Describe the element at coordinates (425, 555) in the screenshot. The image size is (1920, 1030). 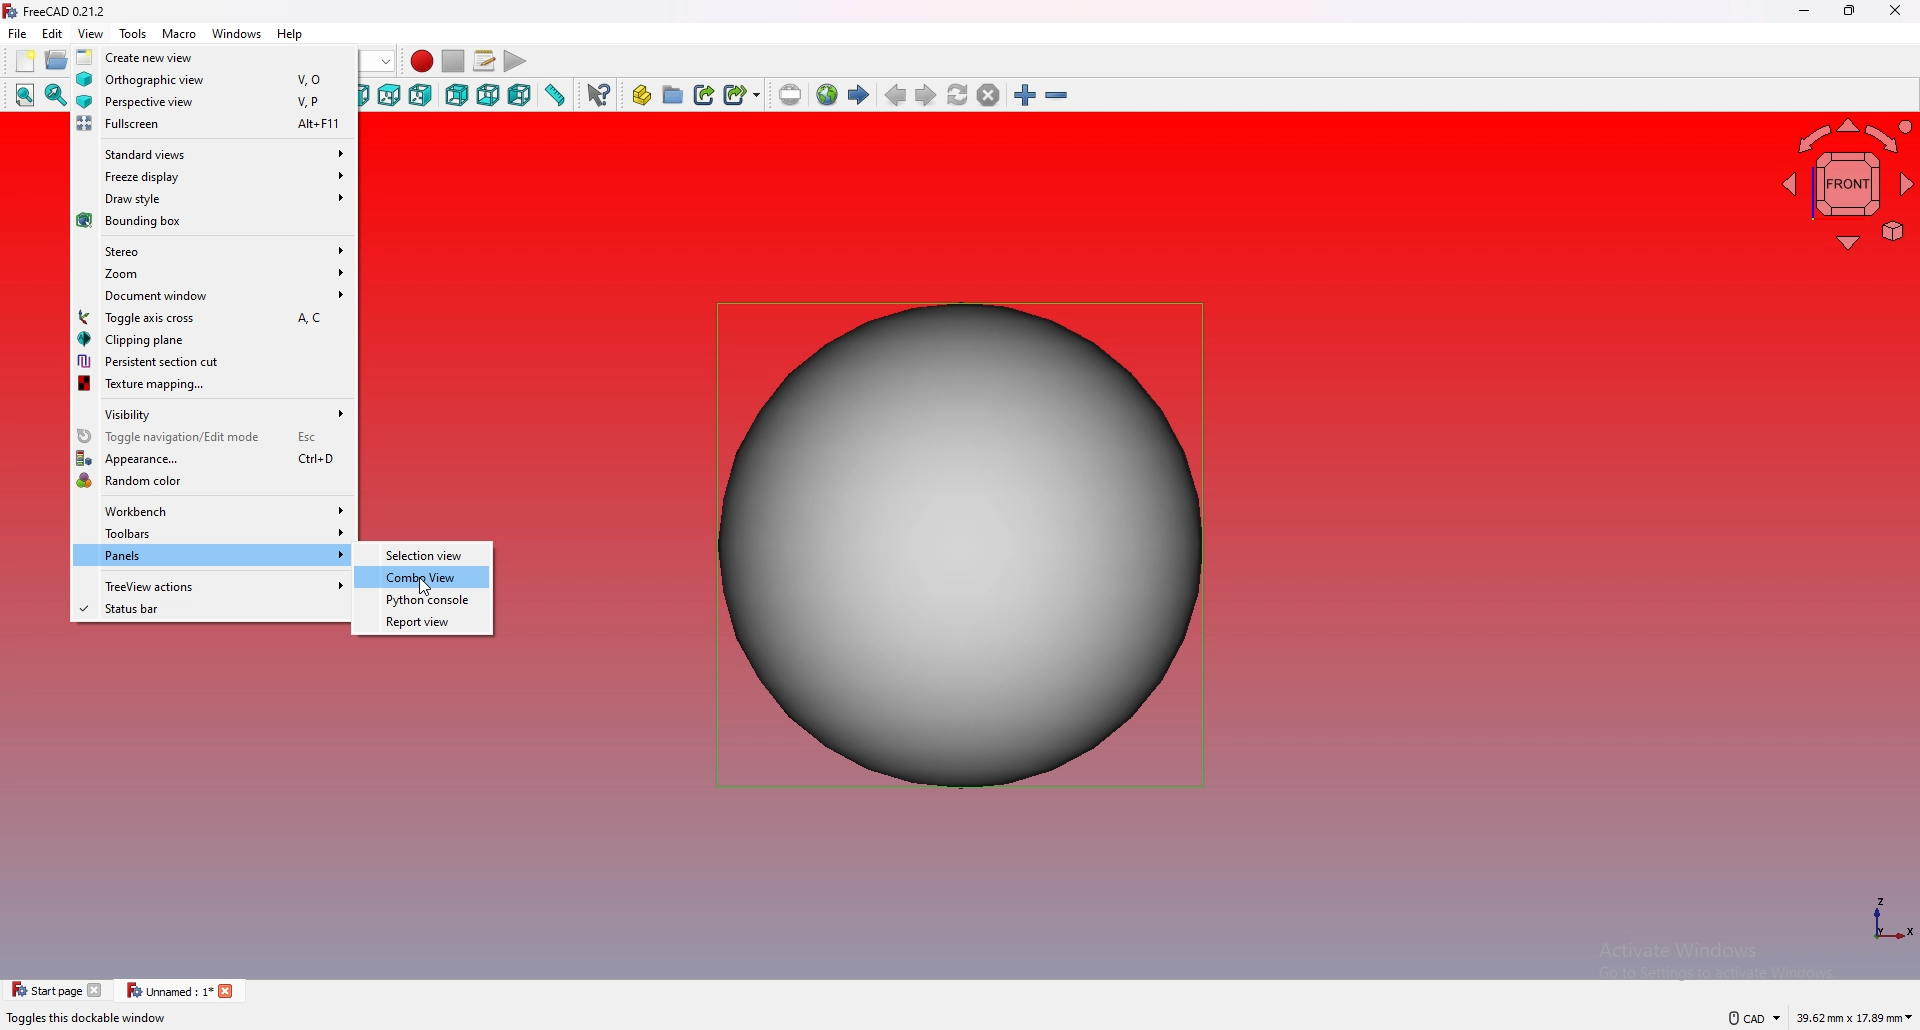
I see `selection view` at that location.